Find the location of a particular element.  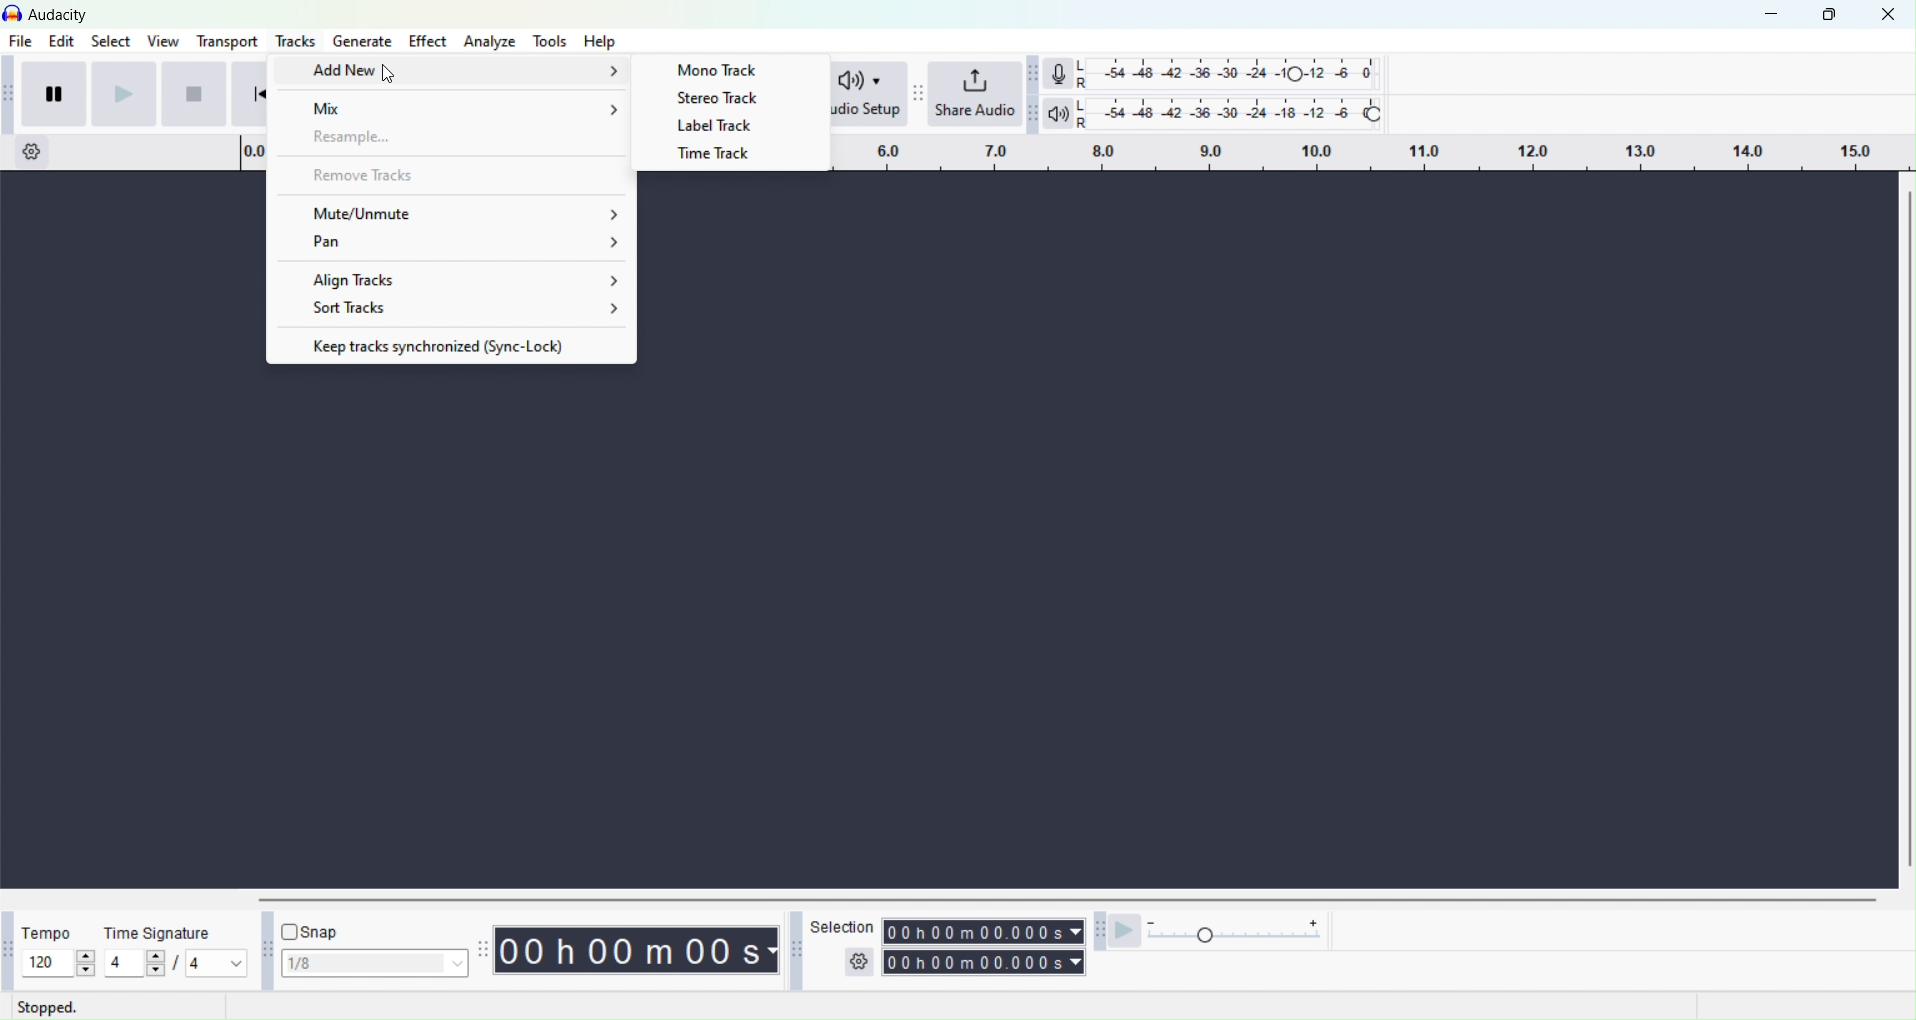

current window: Audacity is located at coordinates (61, 14).